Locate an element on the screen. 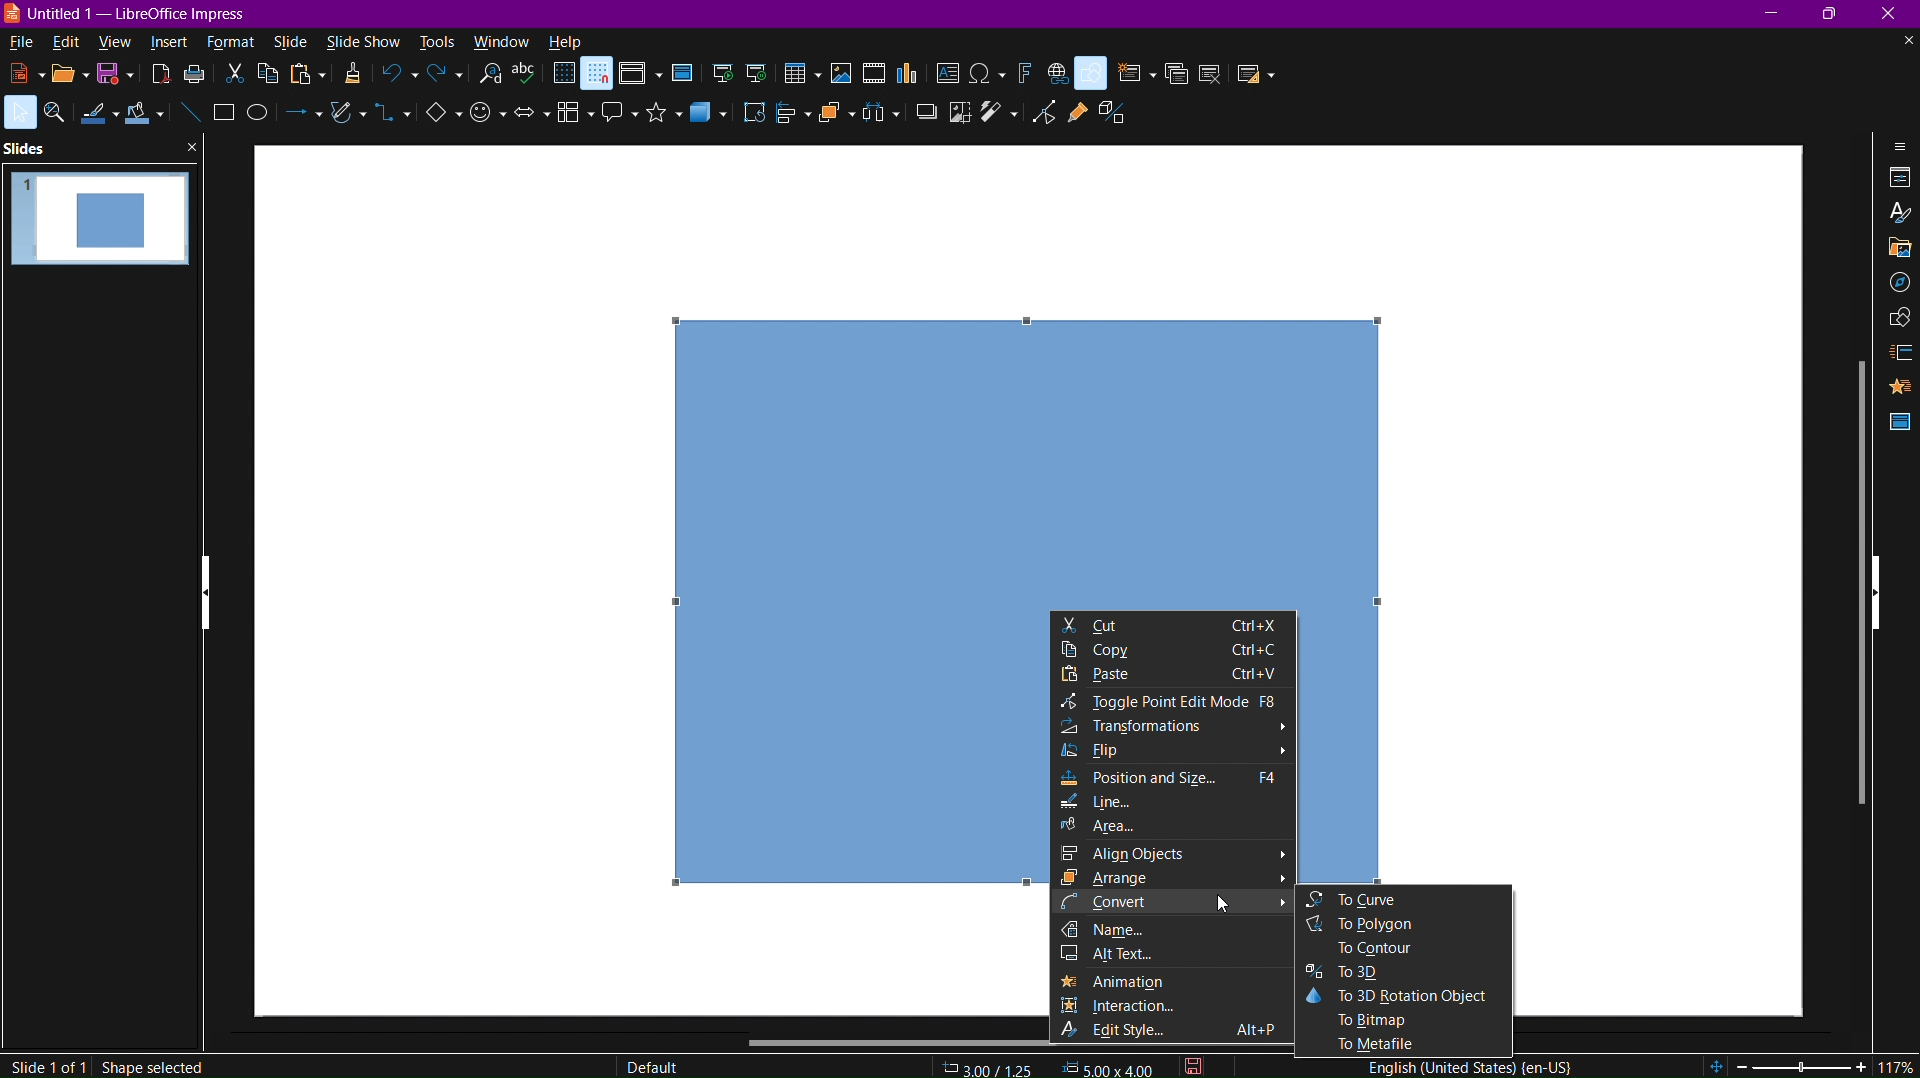 The height and width of the screenshot is (1078, 1920). Animation is located at coordinates (1900, 387).